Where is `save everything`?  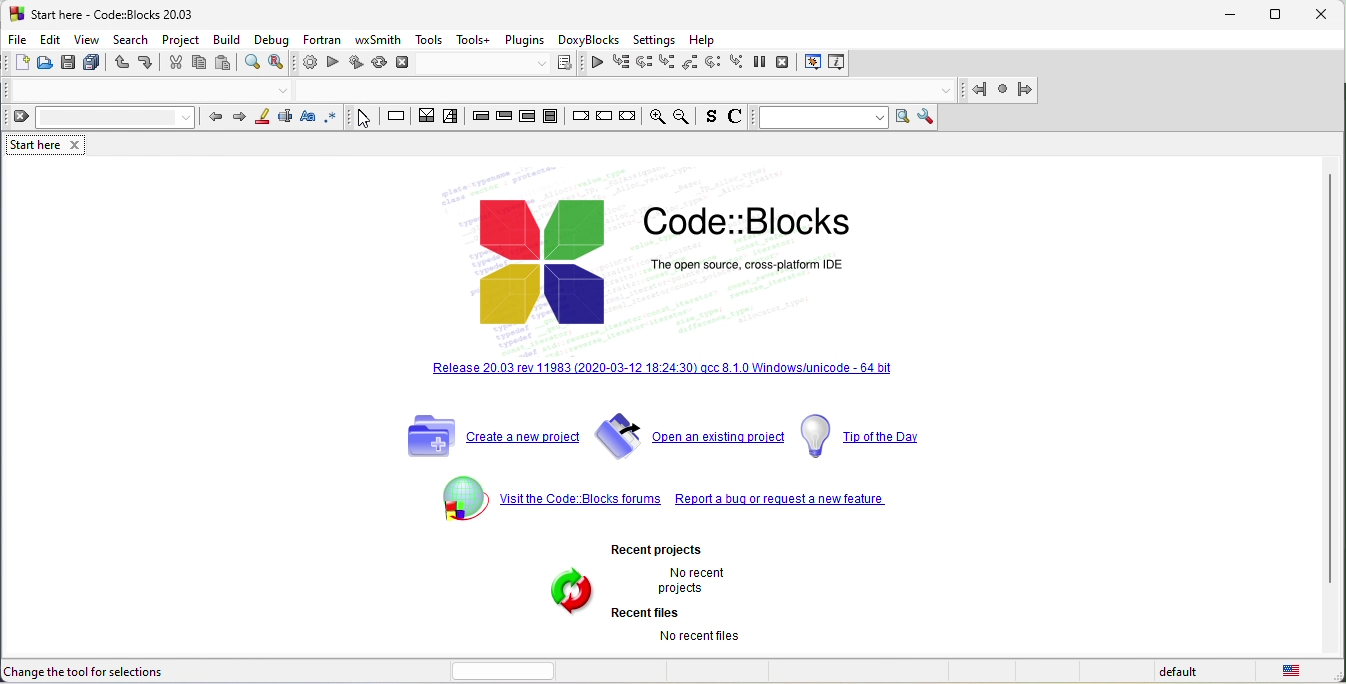 save everything is located at coordinates (91, 64).